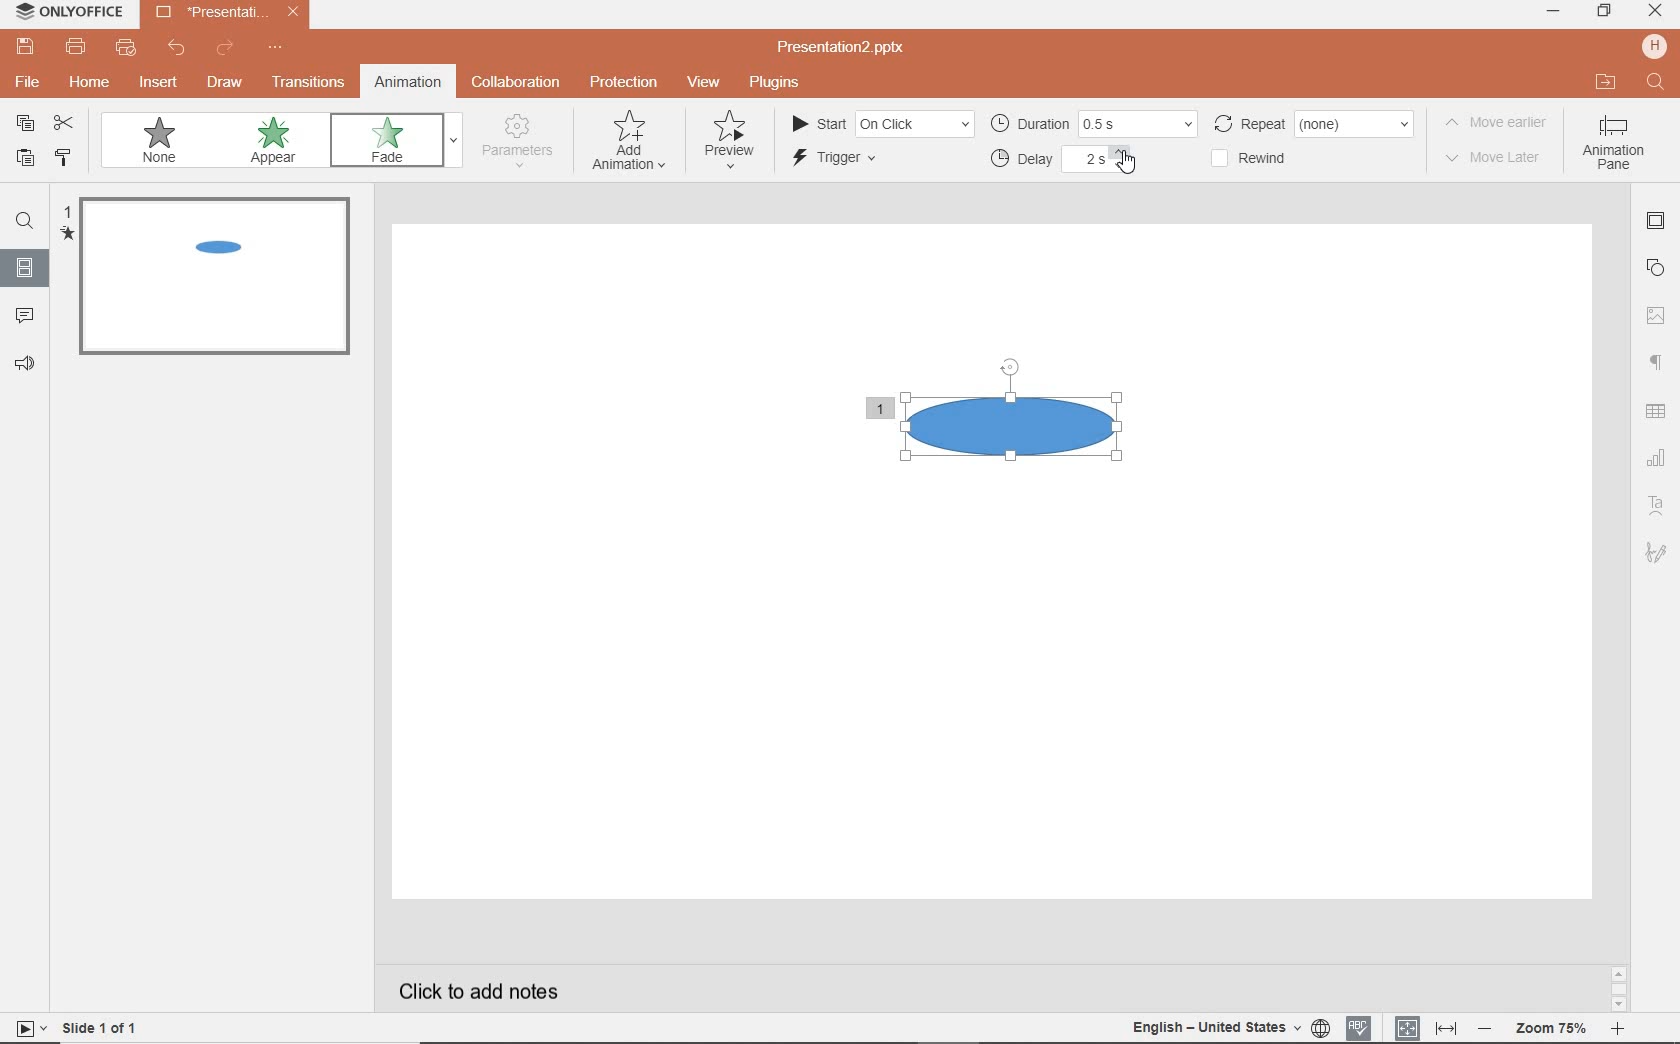 The image size is (1680, 1044). What do you see at coordinates (624, 82) in the screenshot?
I see `protection` at bounding box center [624, 82].